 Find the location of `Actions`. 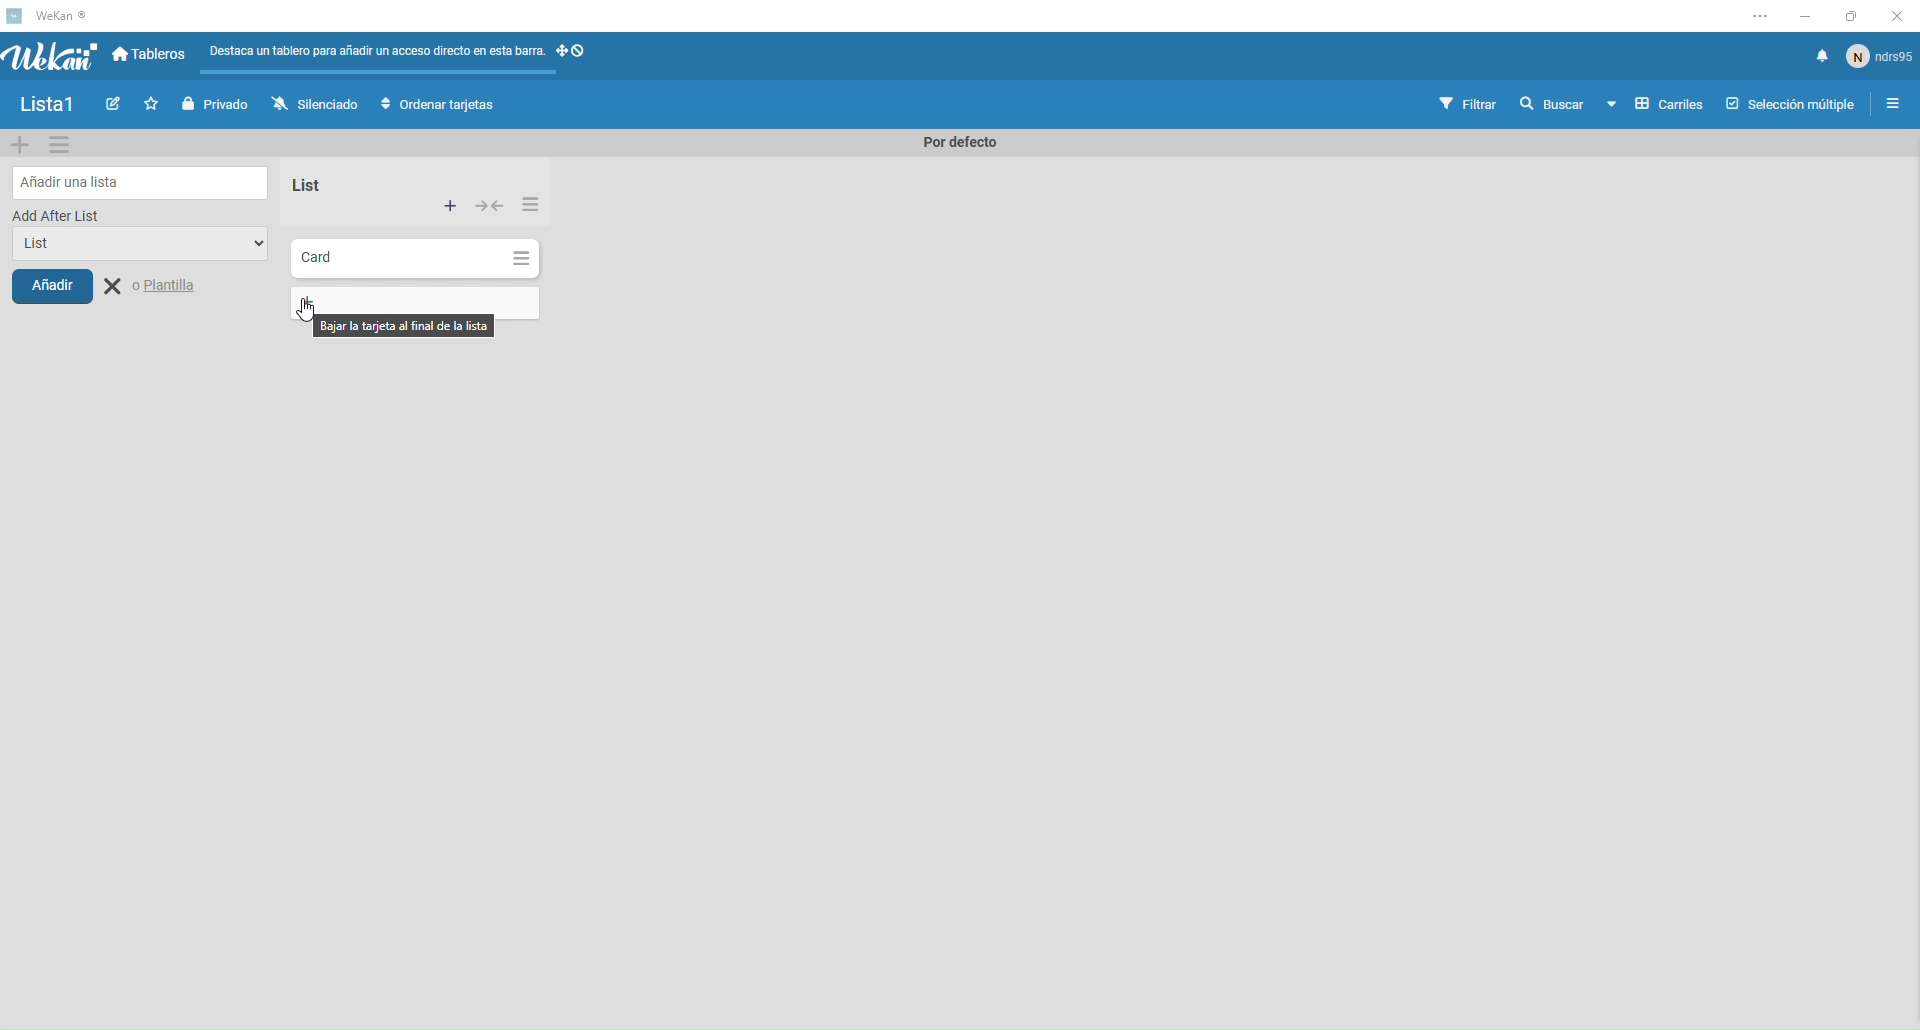

Actions is located at coordinates (576, 57).